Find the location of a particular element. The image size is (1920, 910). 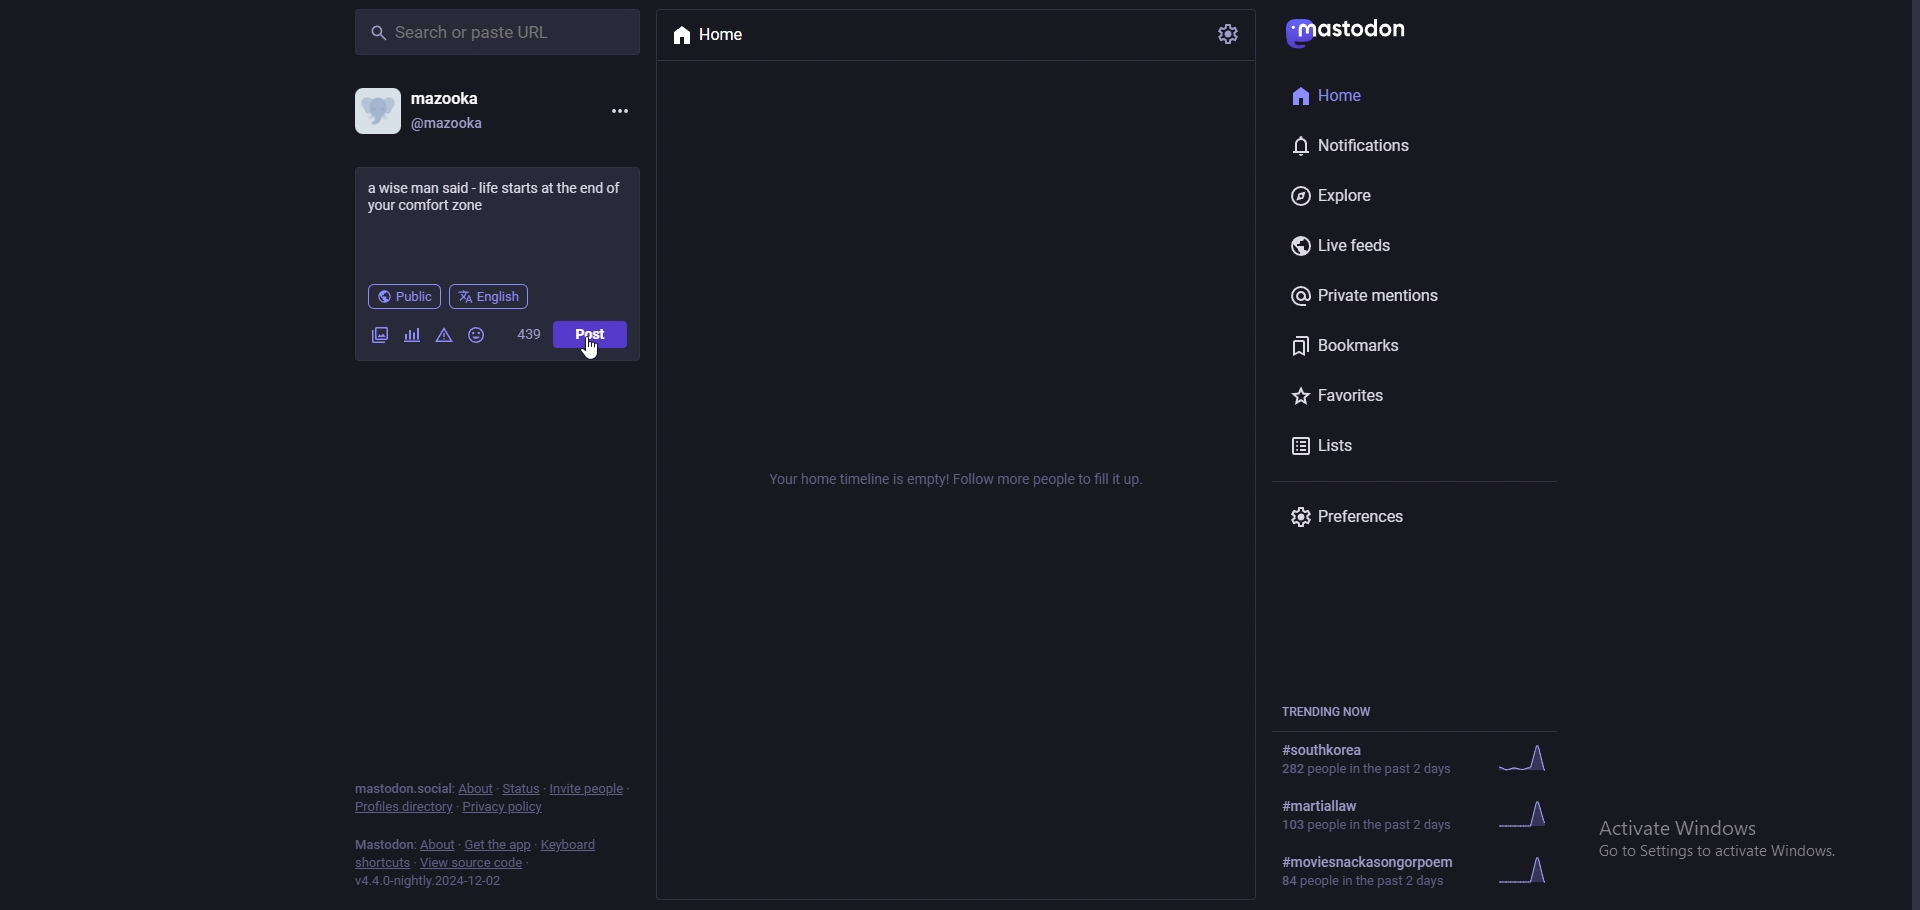

cursor is located at coordinates (589, 347).